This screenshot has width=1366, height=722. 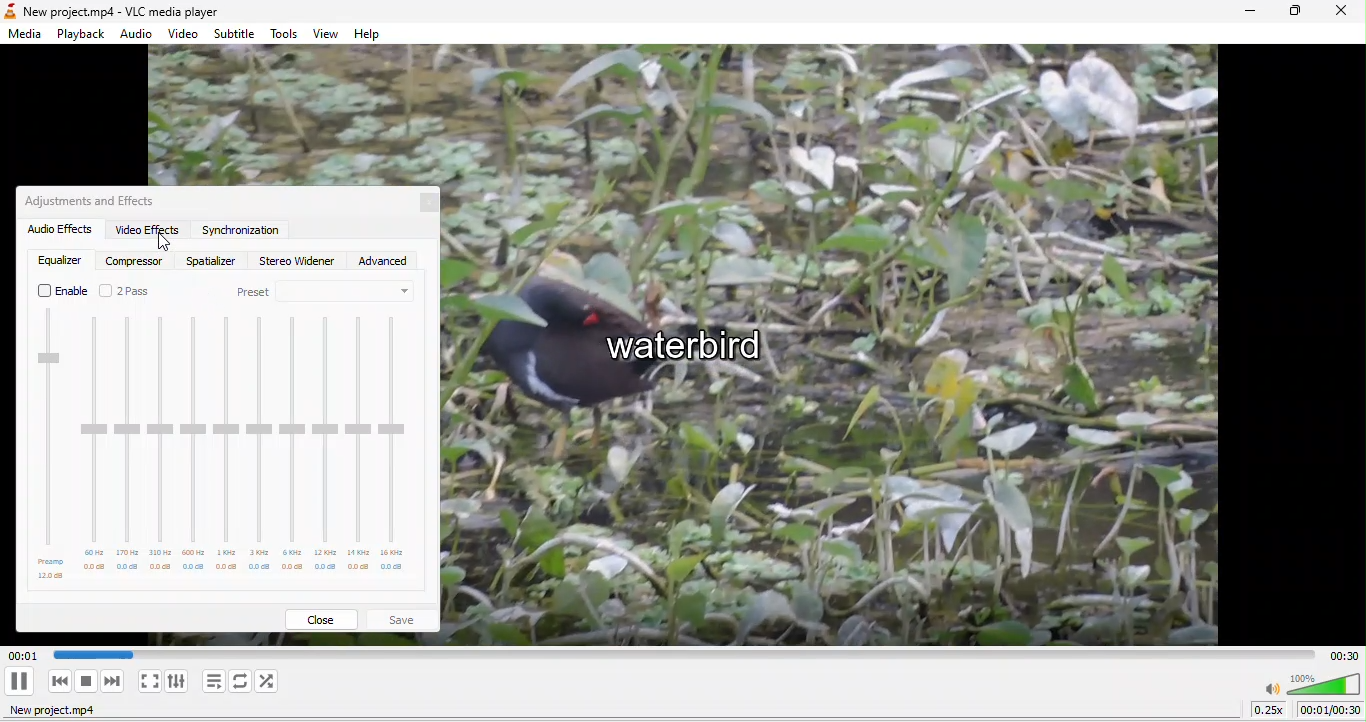 What do you see at coordinates (237, 32) in the screenshot?
I see `subtitle` at bounding box center [237, 32].